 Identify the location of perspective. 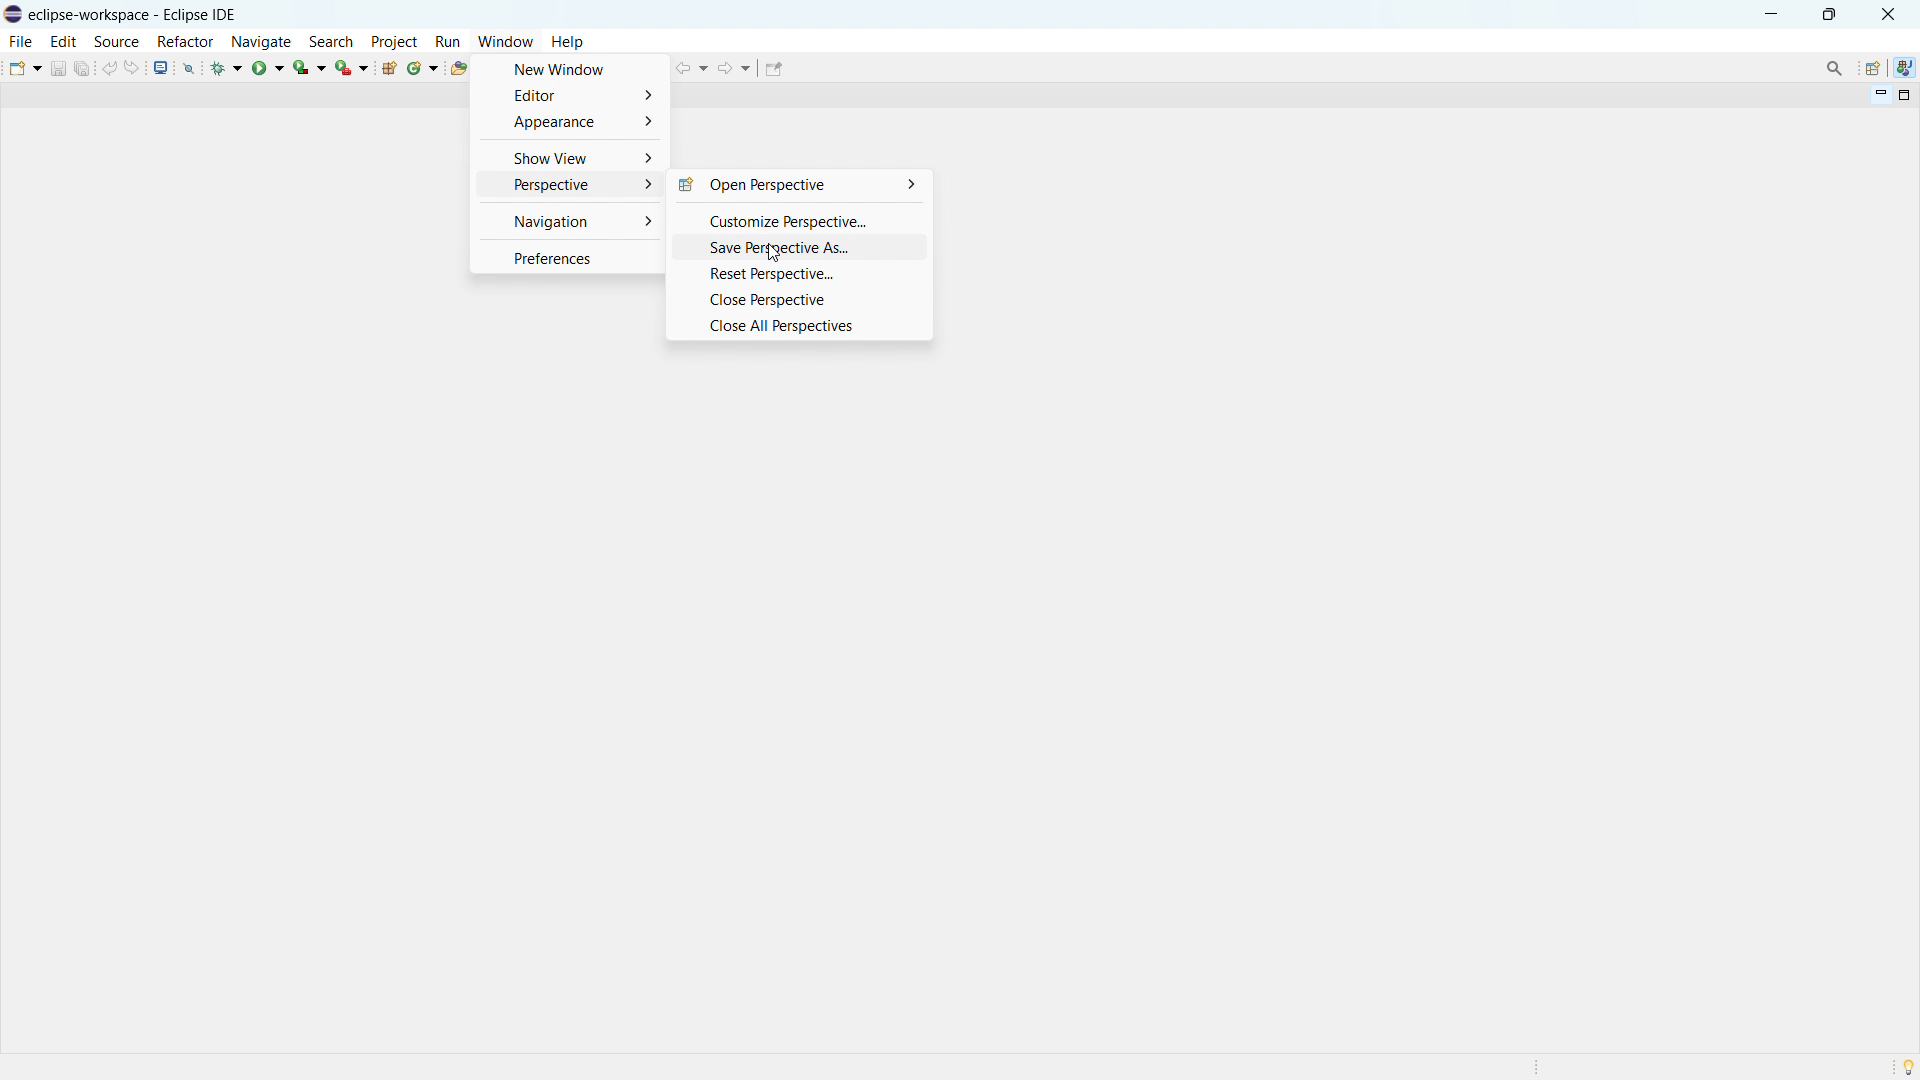
(569, 187).